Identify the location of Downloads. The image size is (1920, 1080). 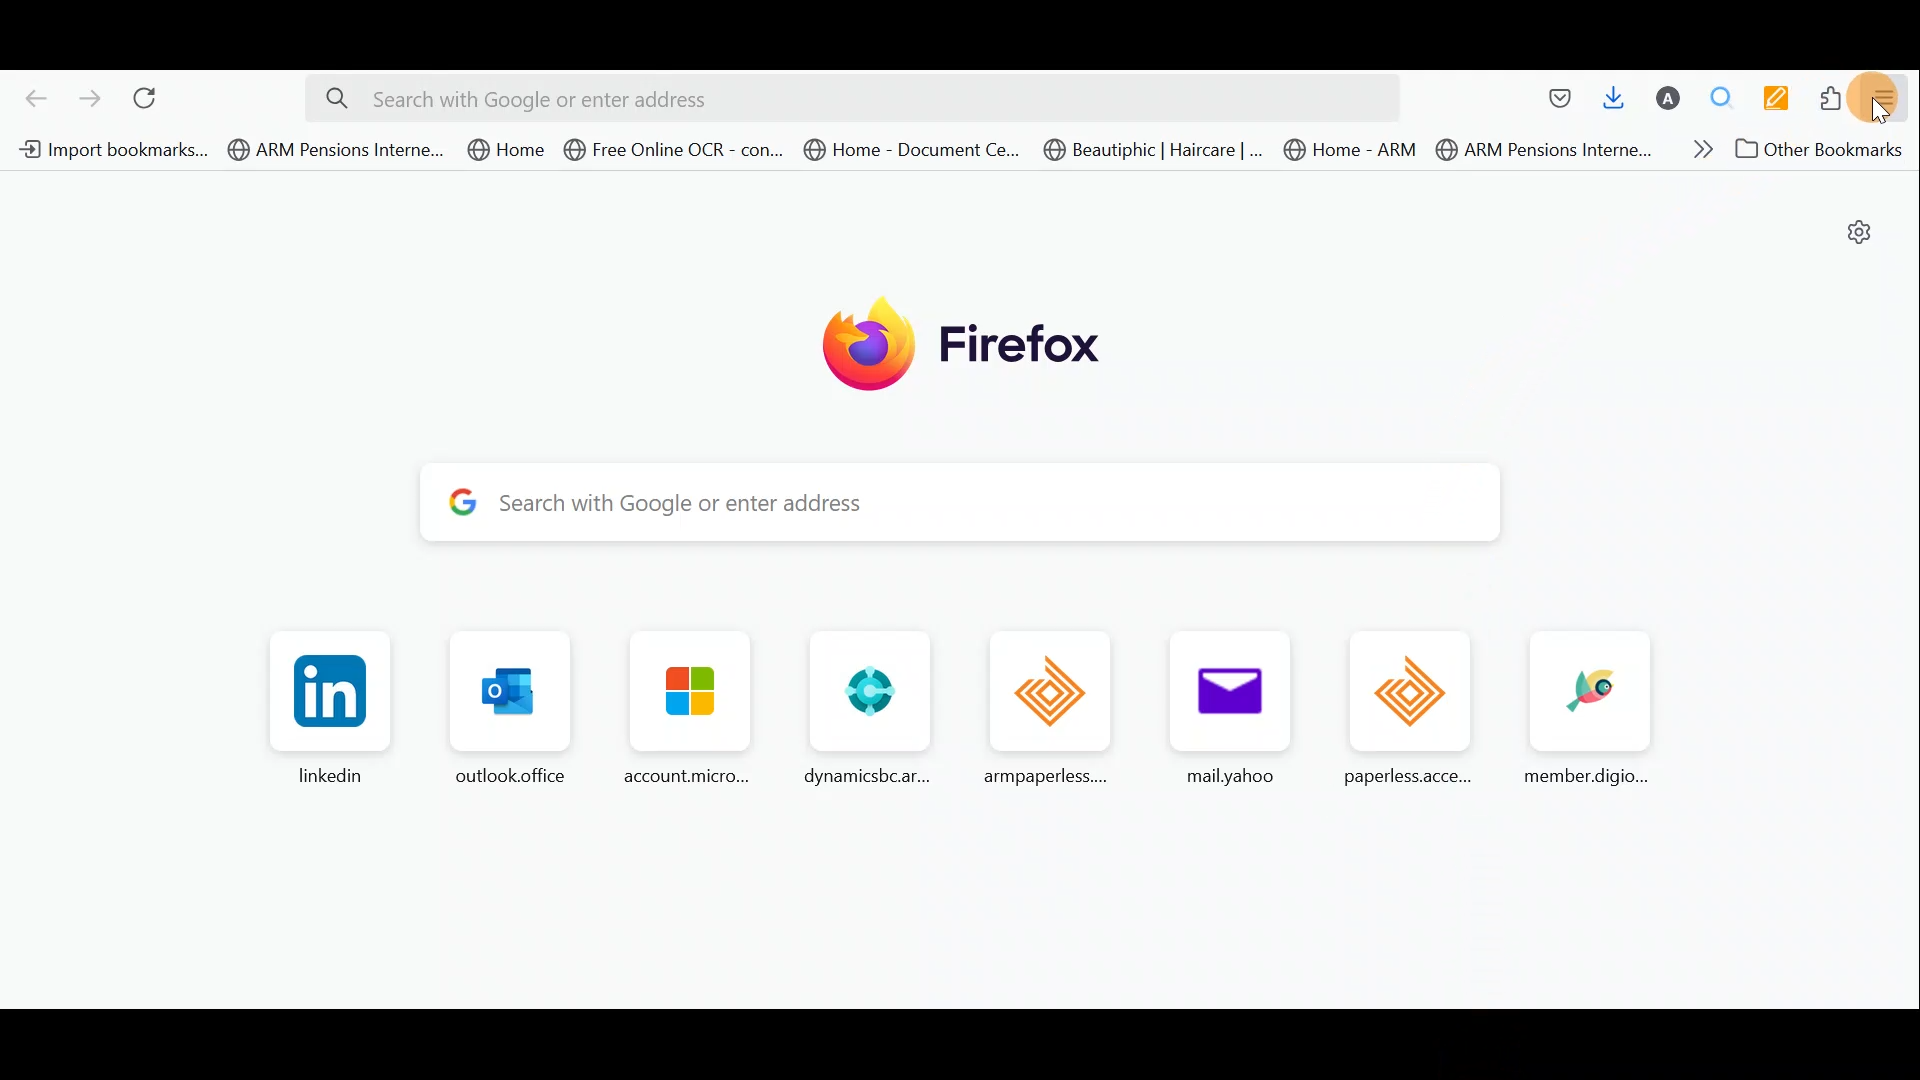
(1615, 101).